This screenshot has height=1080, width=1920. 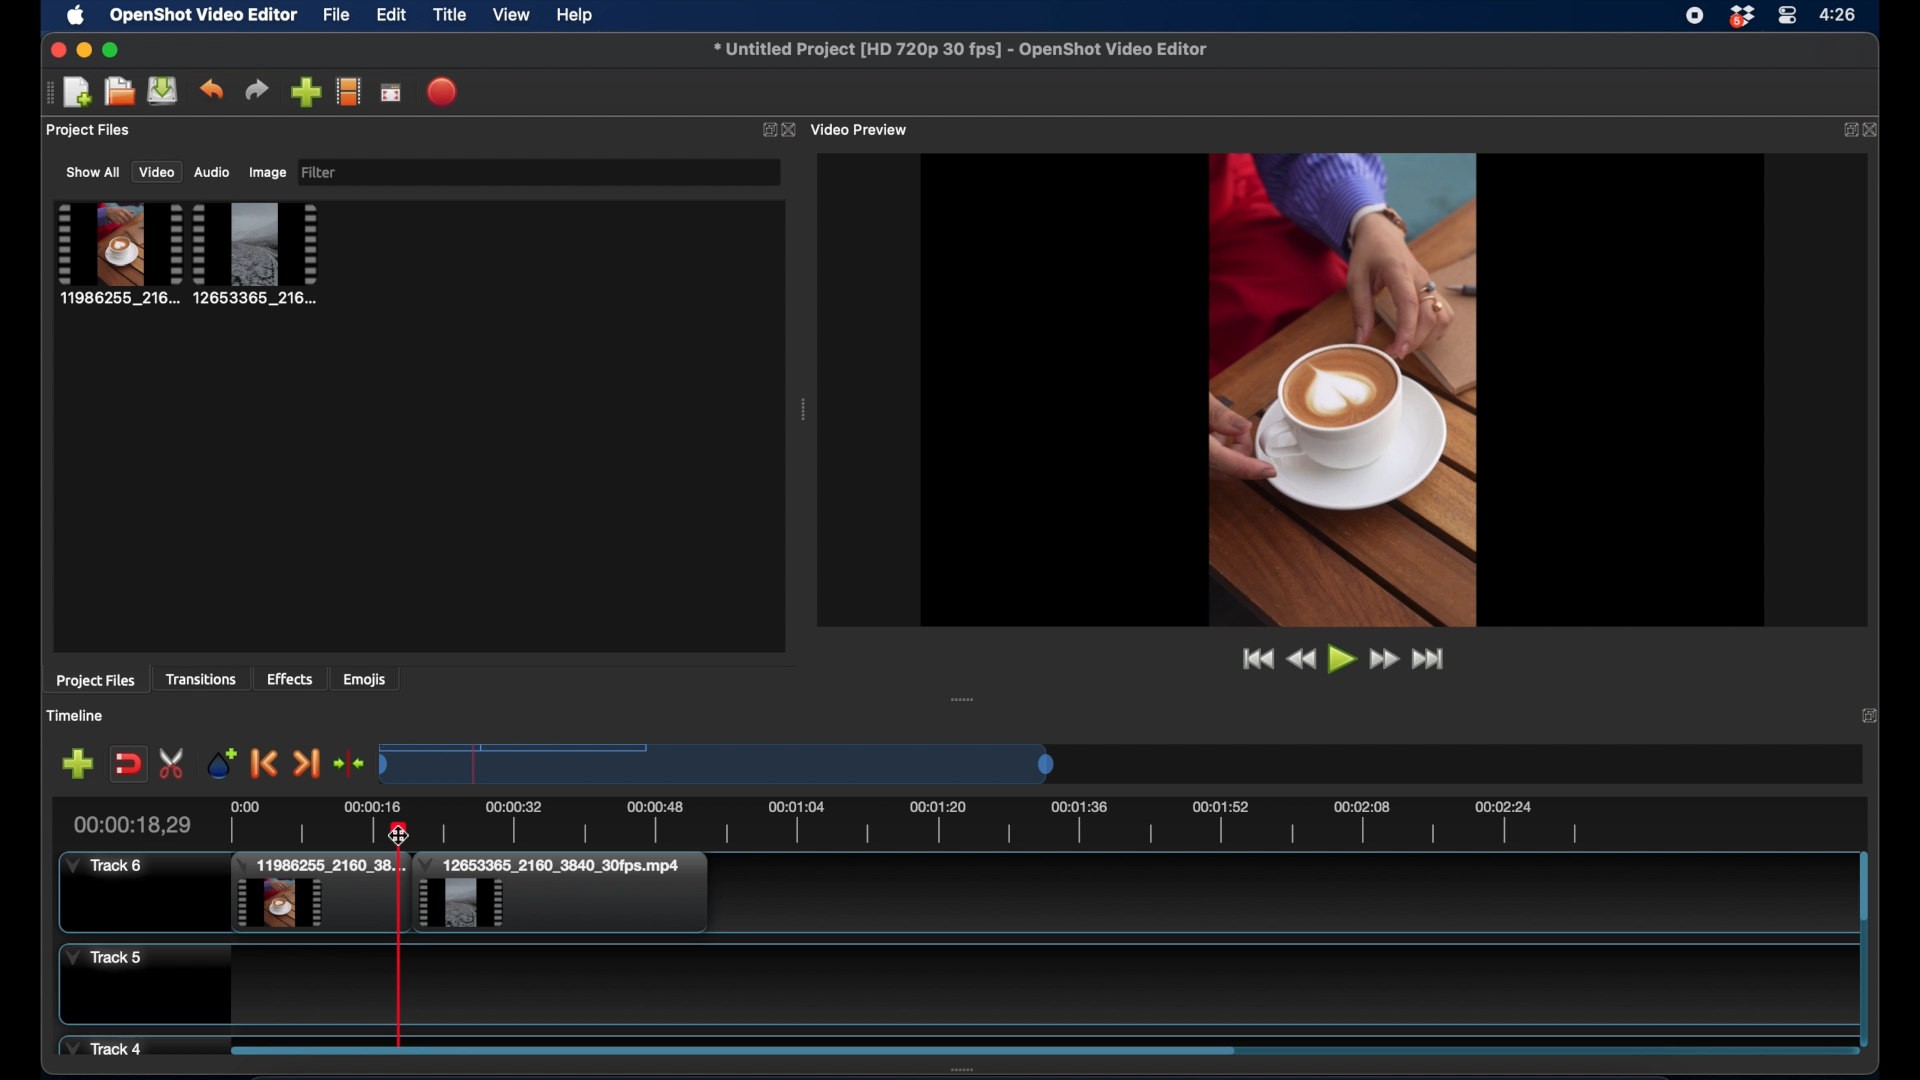 I want to click on full screen, so click(x=392, y=91).